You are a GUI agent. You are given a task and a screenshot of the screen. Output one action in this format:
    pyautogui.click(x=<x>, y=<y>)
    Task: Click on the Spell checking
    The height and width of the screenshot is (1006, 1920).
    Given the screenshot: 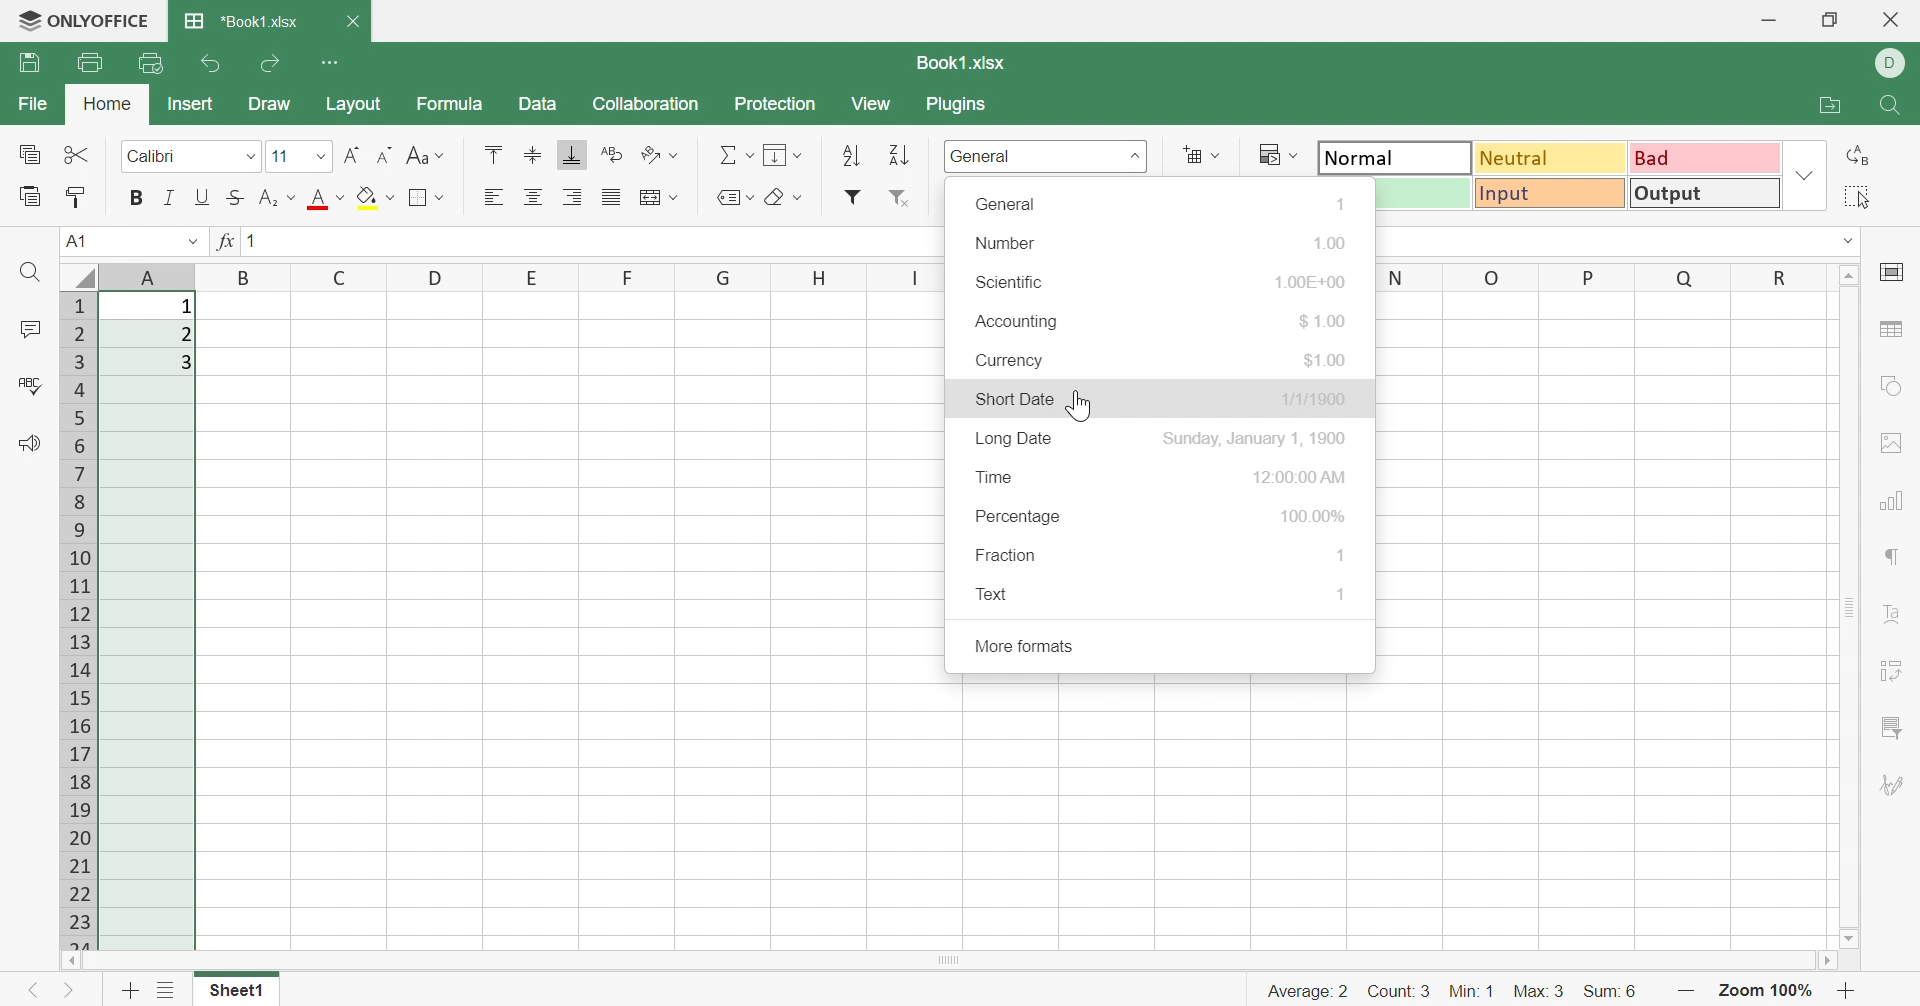 What is the action you would take?
    pyautogui.click(x=30, y=382)
    